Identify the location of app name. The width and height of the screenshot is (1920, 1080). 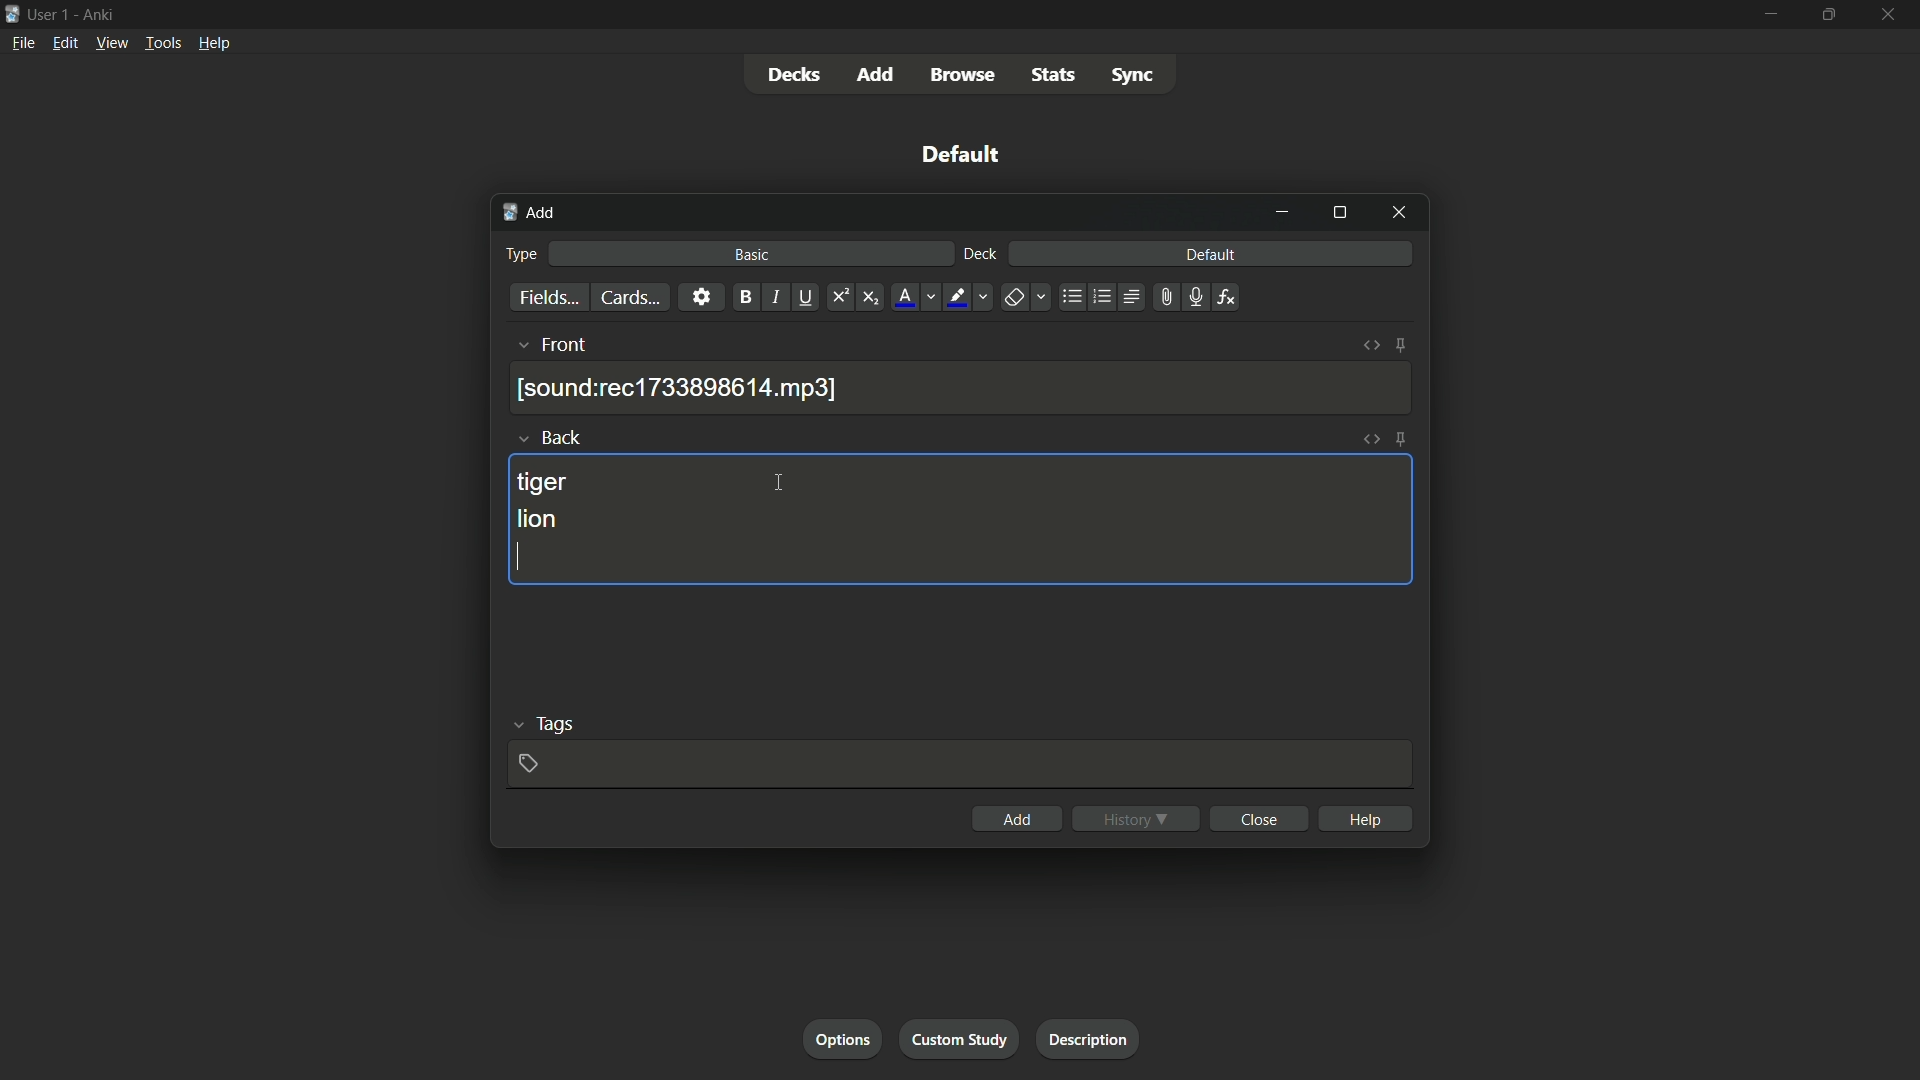
(97, 14).